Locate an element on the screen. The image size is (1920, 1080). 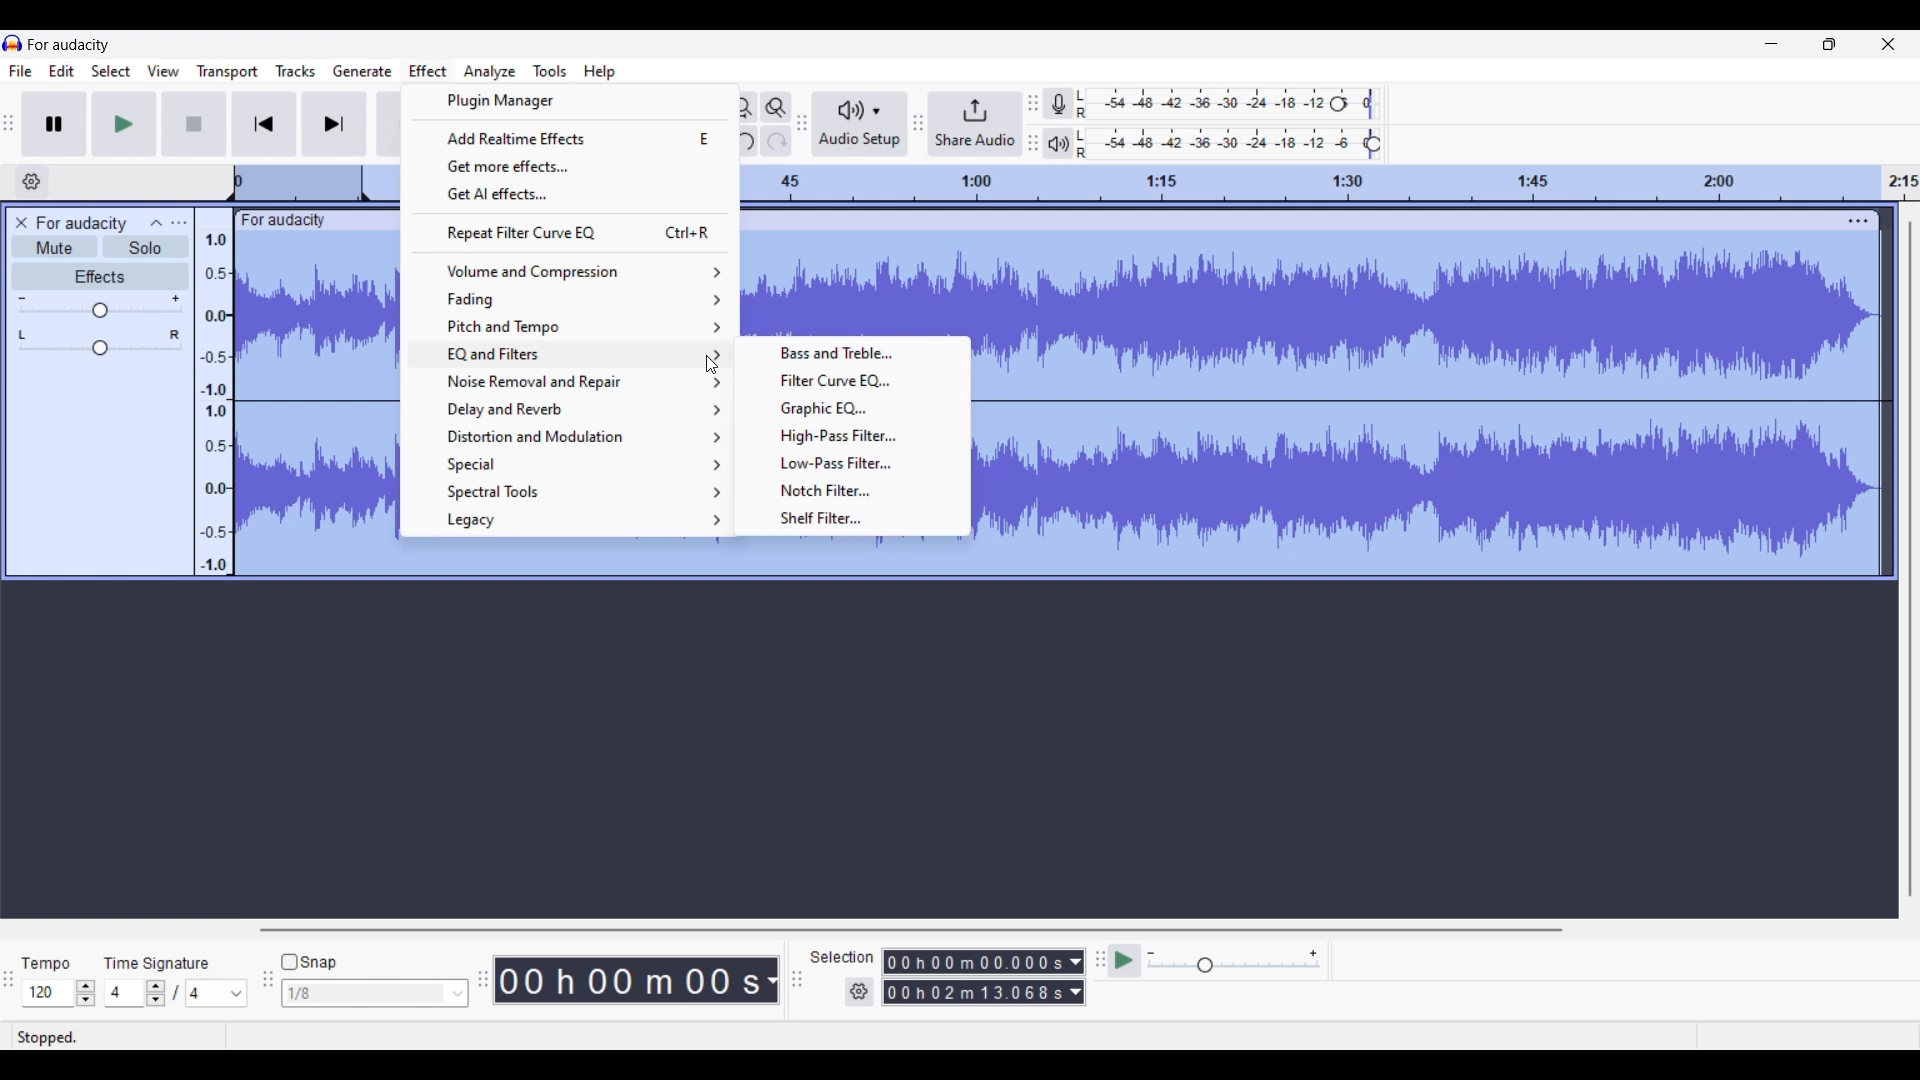
Change gain is located at coordinates (100, 311).